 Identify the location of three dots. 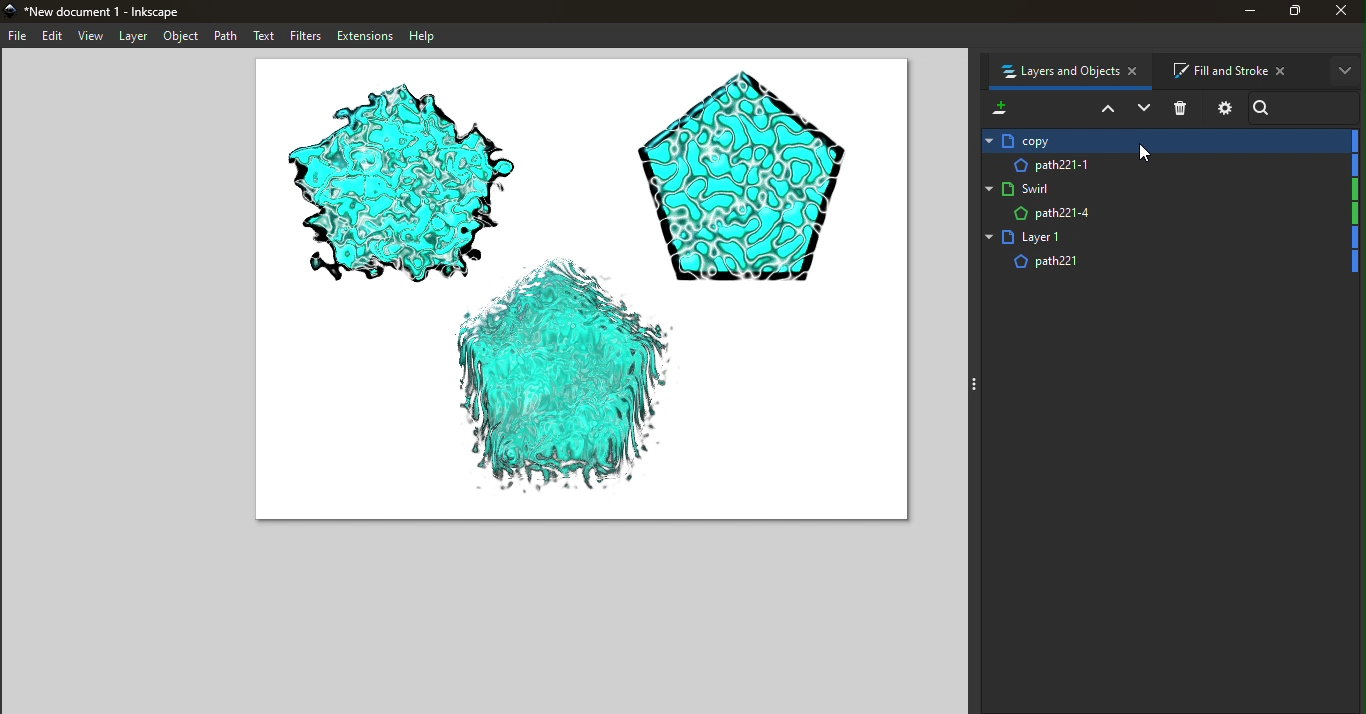
(977, 388).